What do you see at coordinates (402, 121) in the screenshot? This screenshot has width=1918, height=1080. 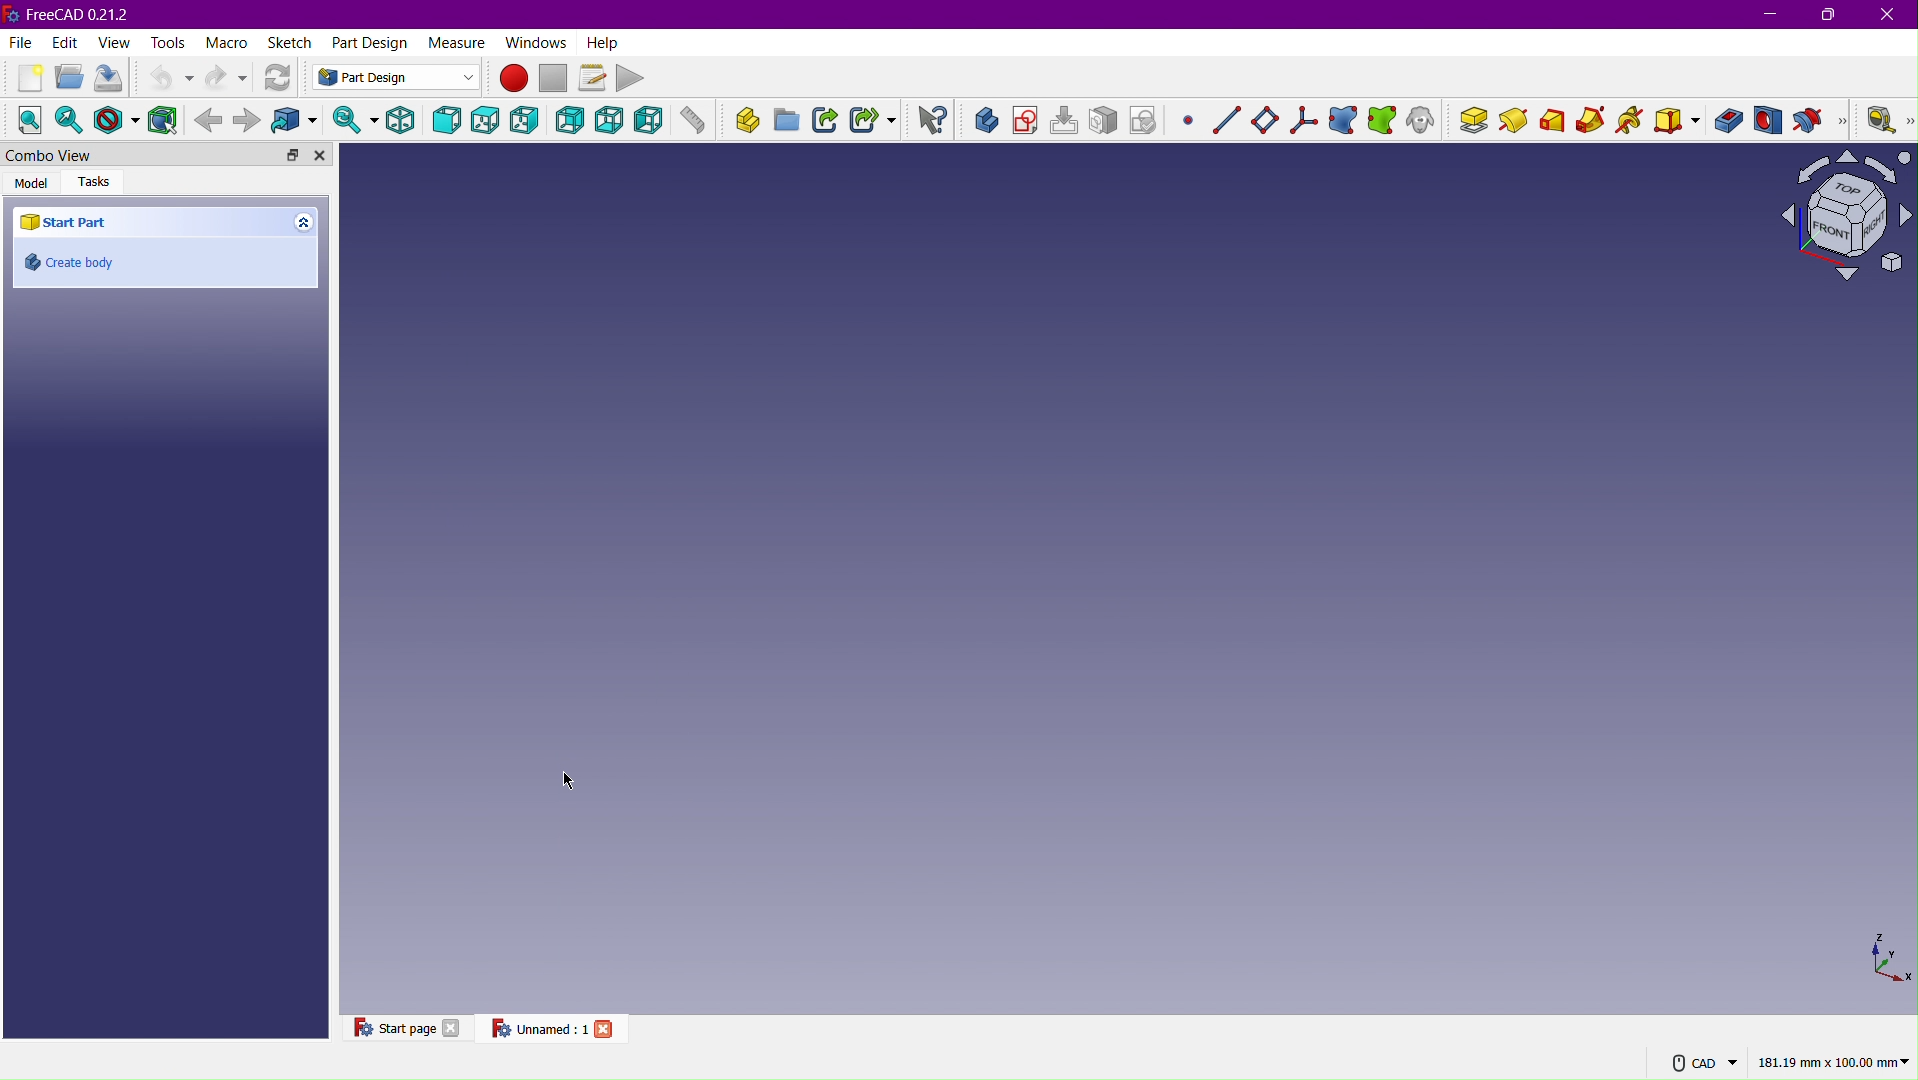 I see `Isometric` at bounding box center [402, 121].